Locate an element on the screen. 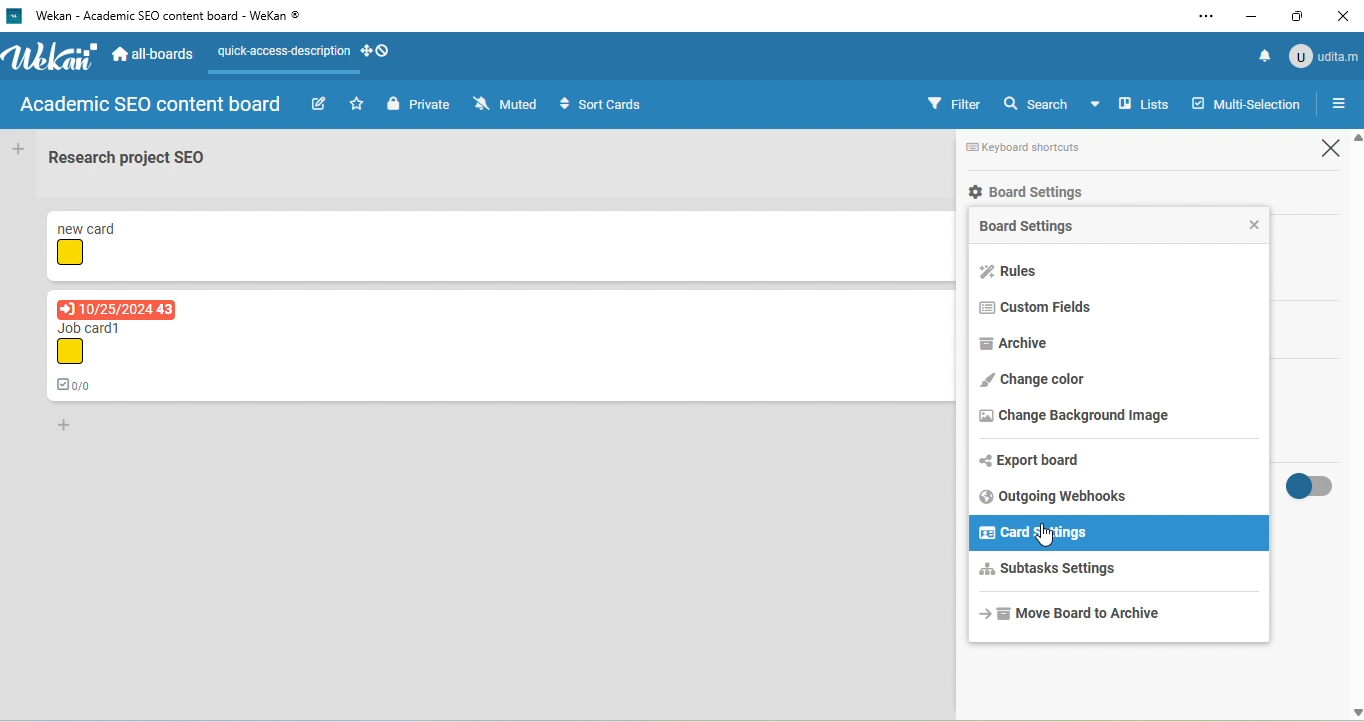 Image resolution: width=1364 pixels, height=722 pixels. custom fields is located at coordinates (1049, 314).